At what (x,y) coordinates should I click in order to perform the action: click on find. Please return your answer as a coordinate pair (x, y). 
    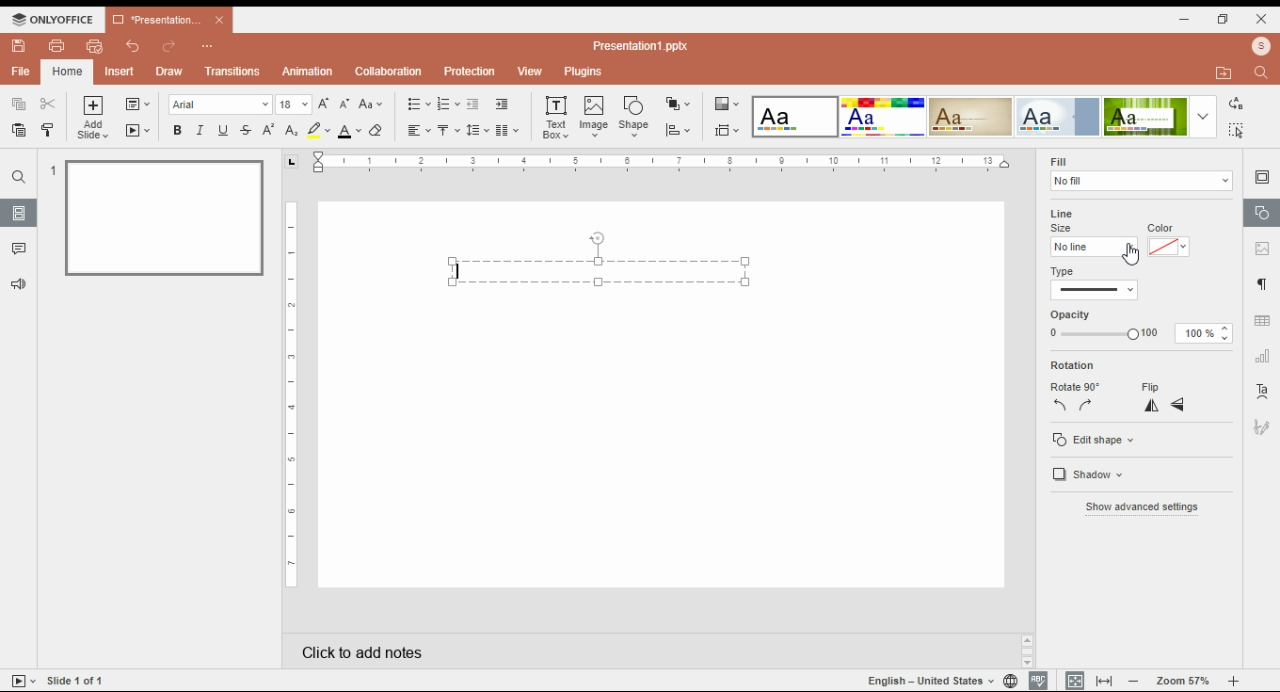
    Looking at the image, I should click on (1260, 74).